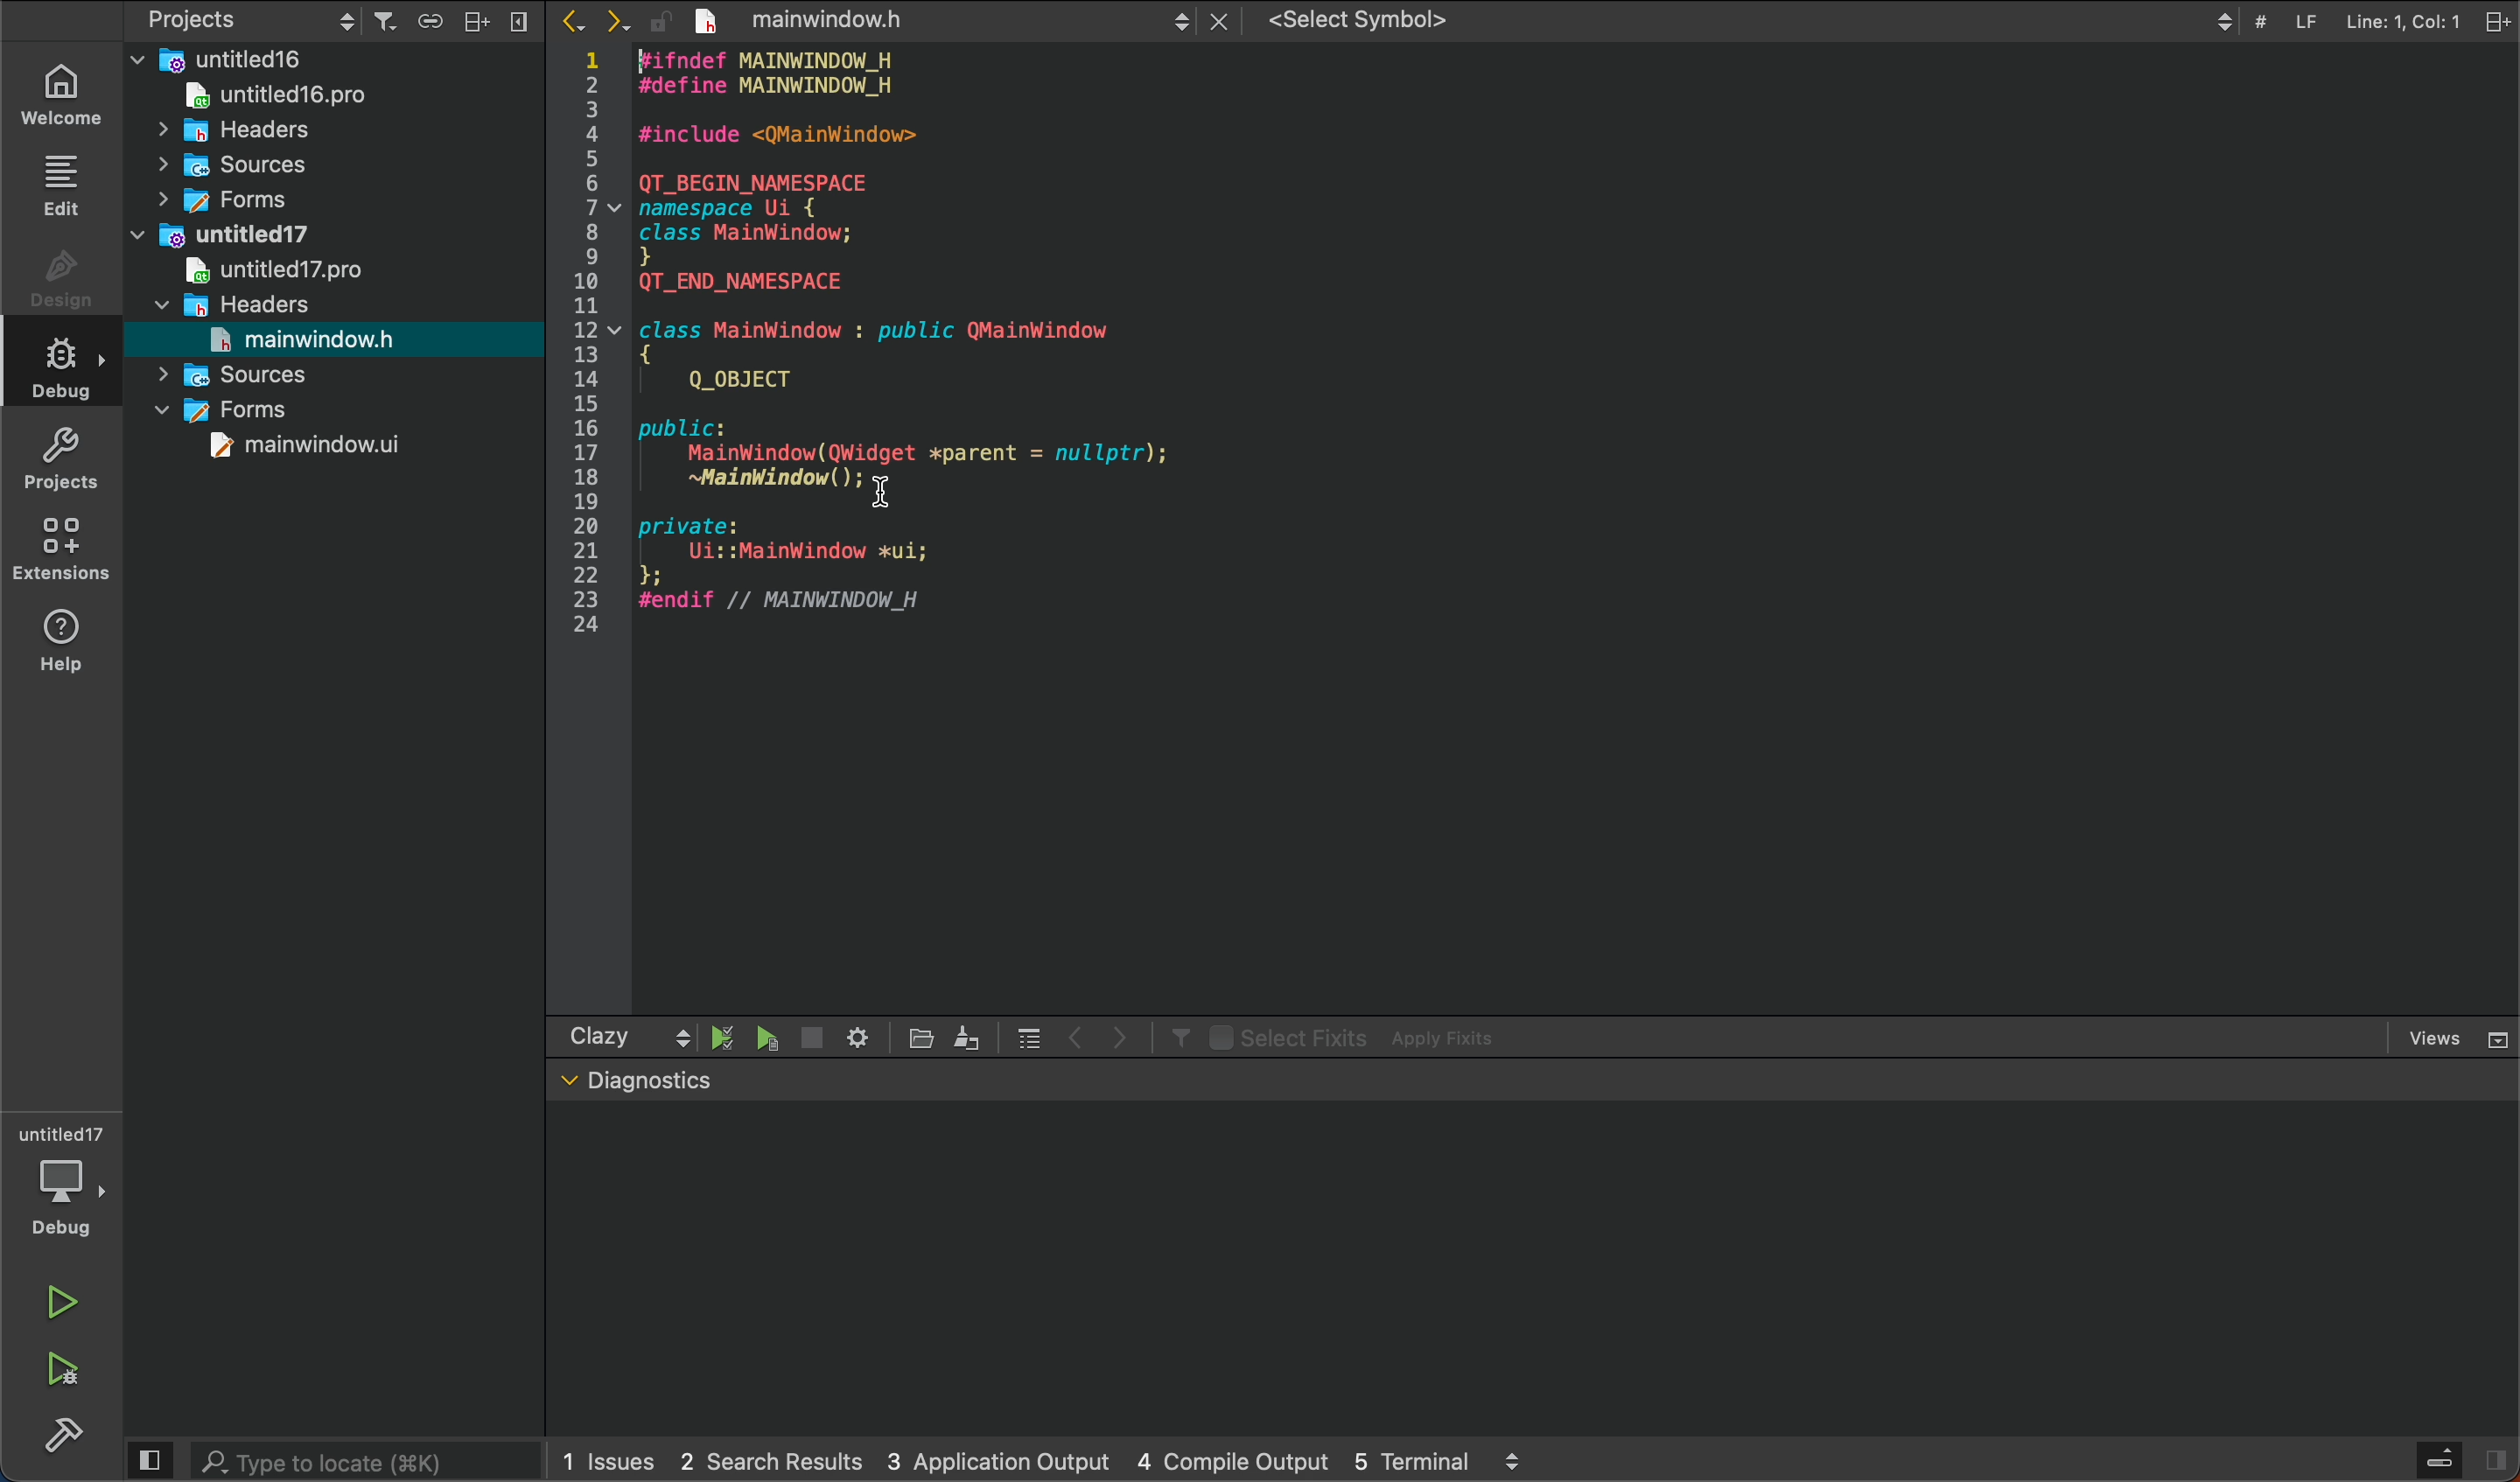 This screenshot has width=2520, height=1482. What do you see at coordinates (994, 1457) in the screenshot?
I see `3 Application Output` at bounding box center [994, 1457].